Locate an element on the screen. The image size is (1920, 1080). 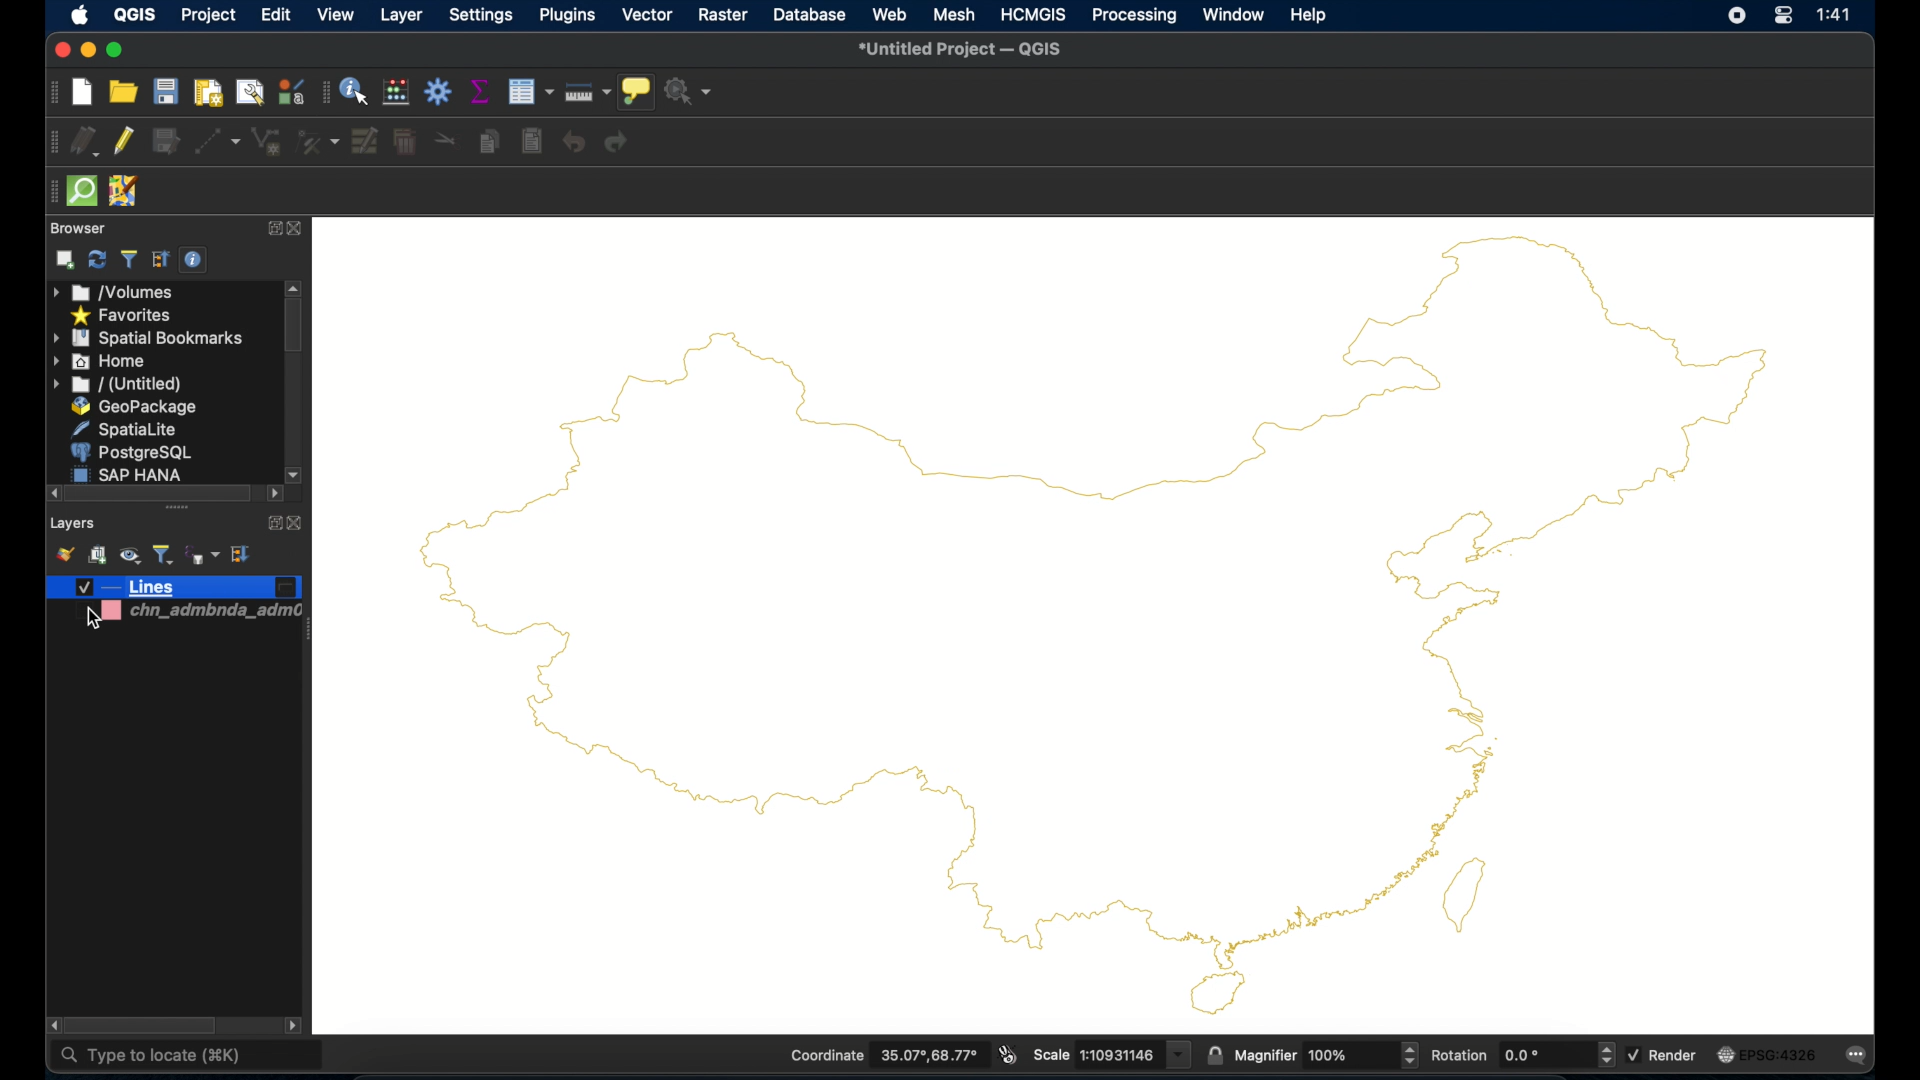
add selected layers is located at coordinates (66, 260).